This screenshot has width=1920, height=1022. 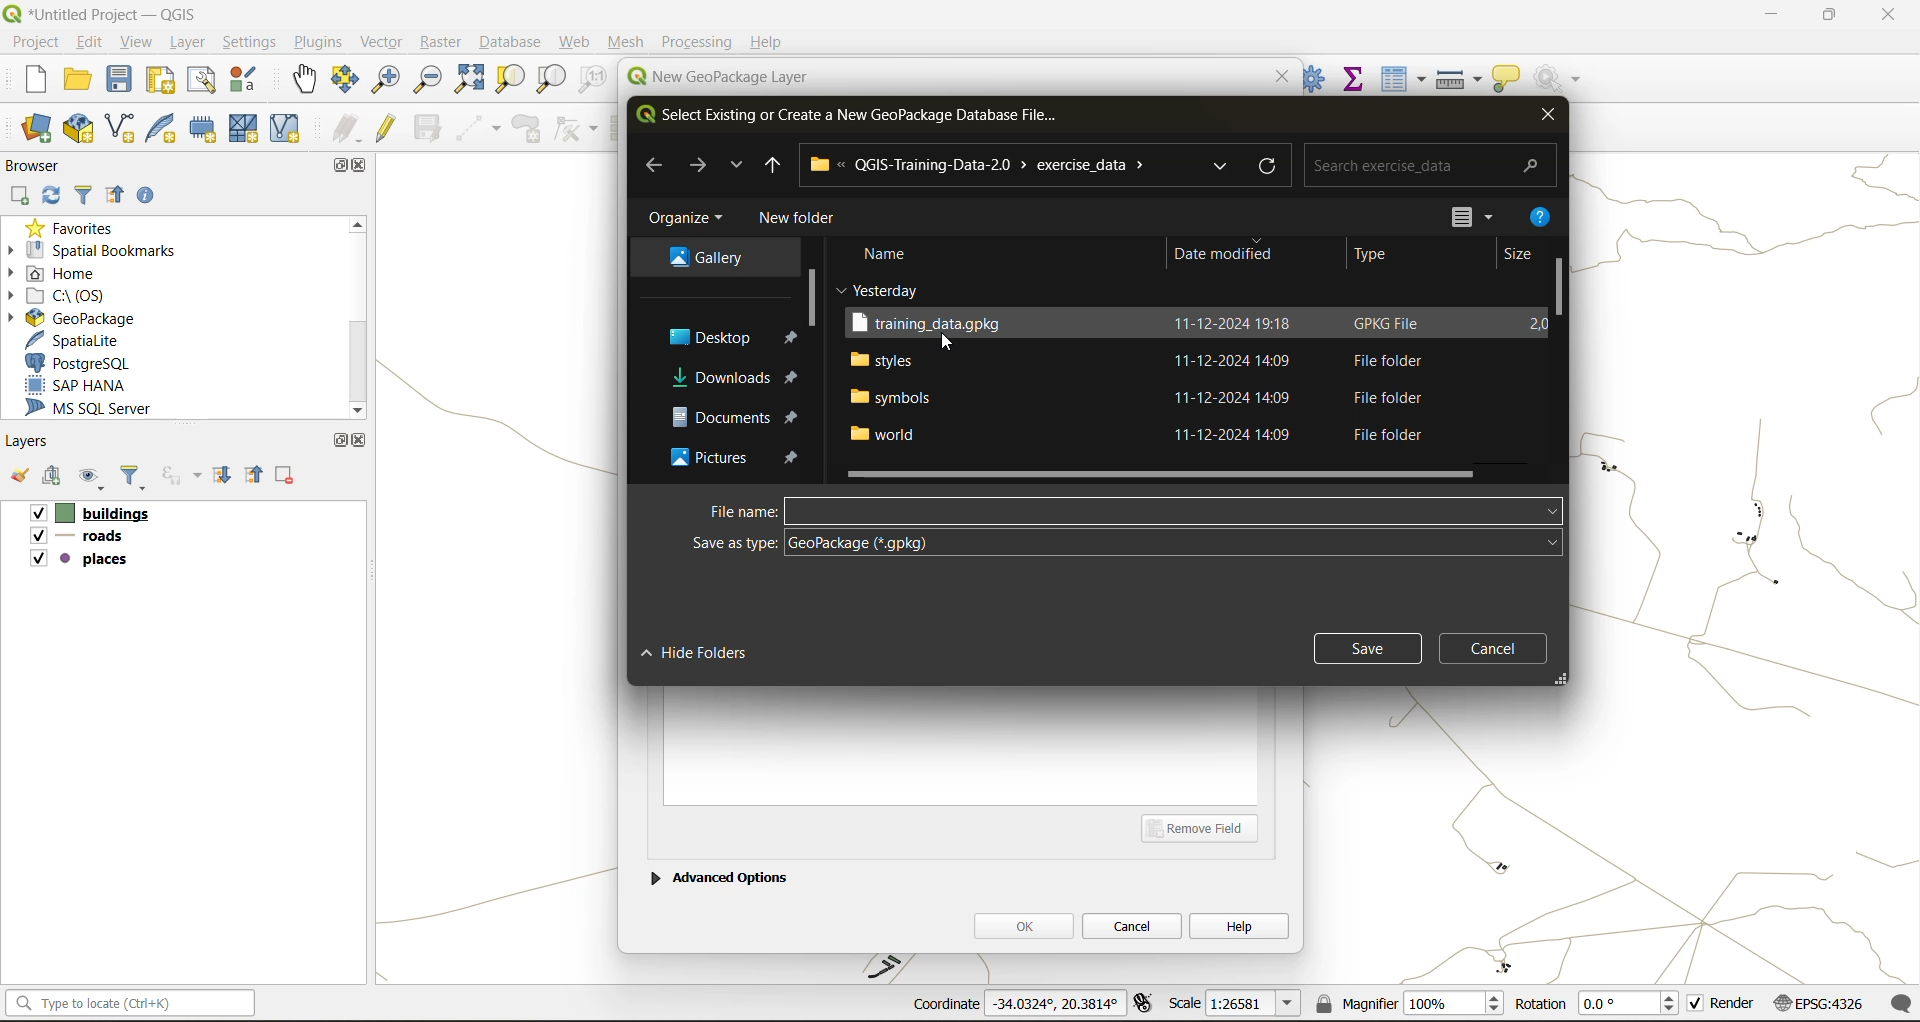 I want to click on symbols, so click(x=891, y=396).